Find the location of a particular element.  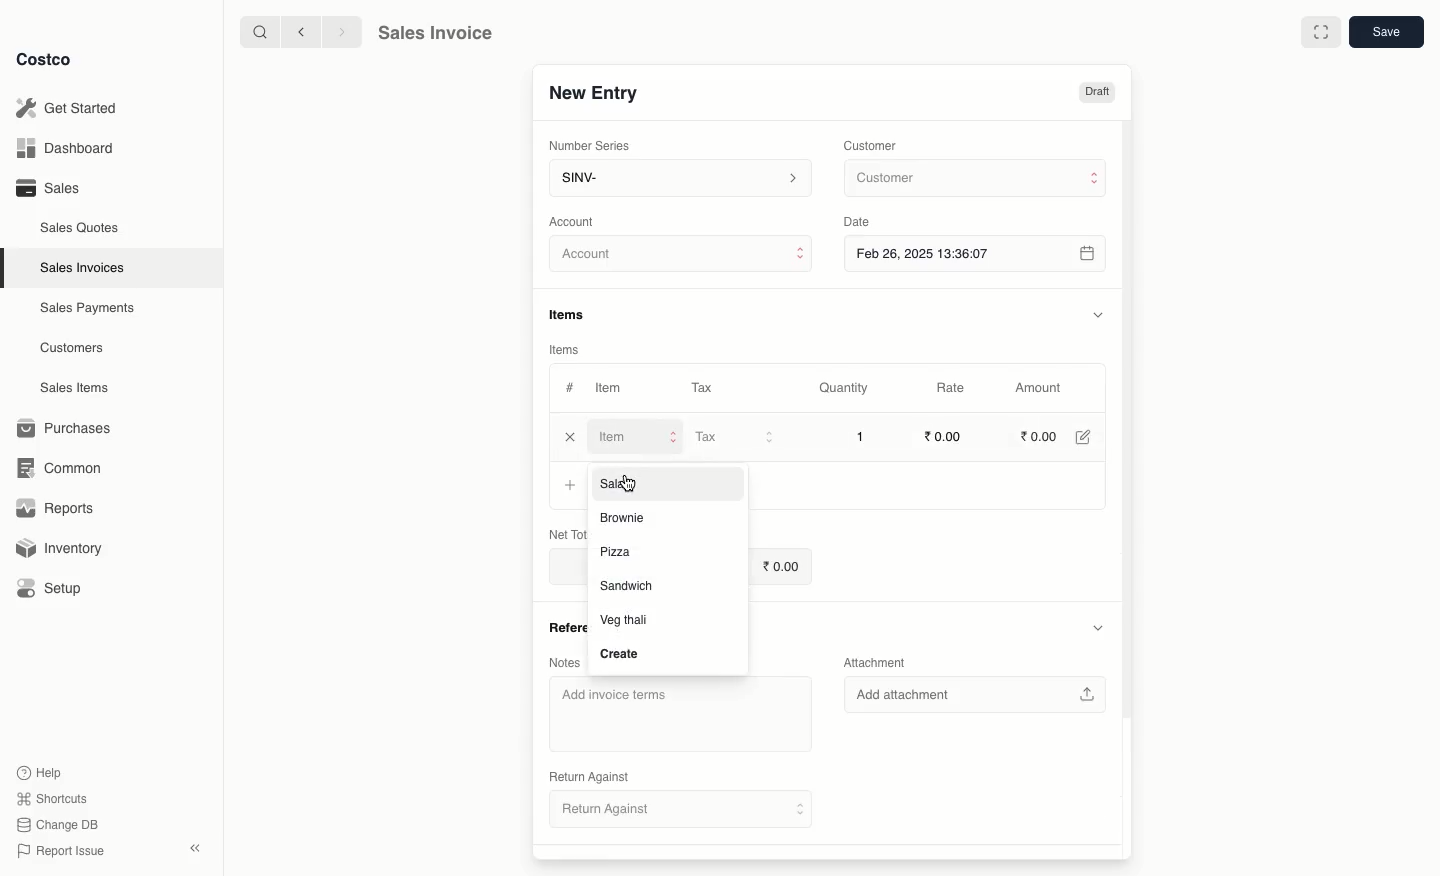

Search is located at coordinates (257, 31).